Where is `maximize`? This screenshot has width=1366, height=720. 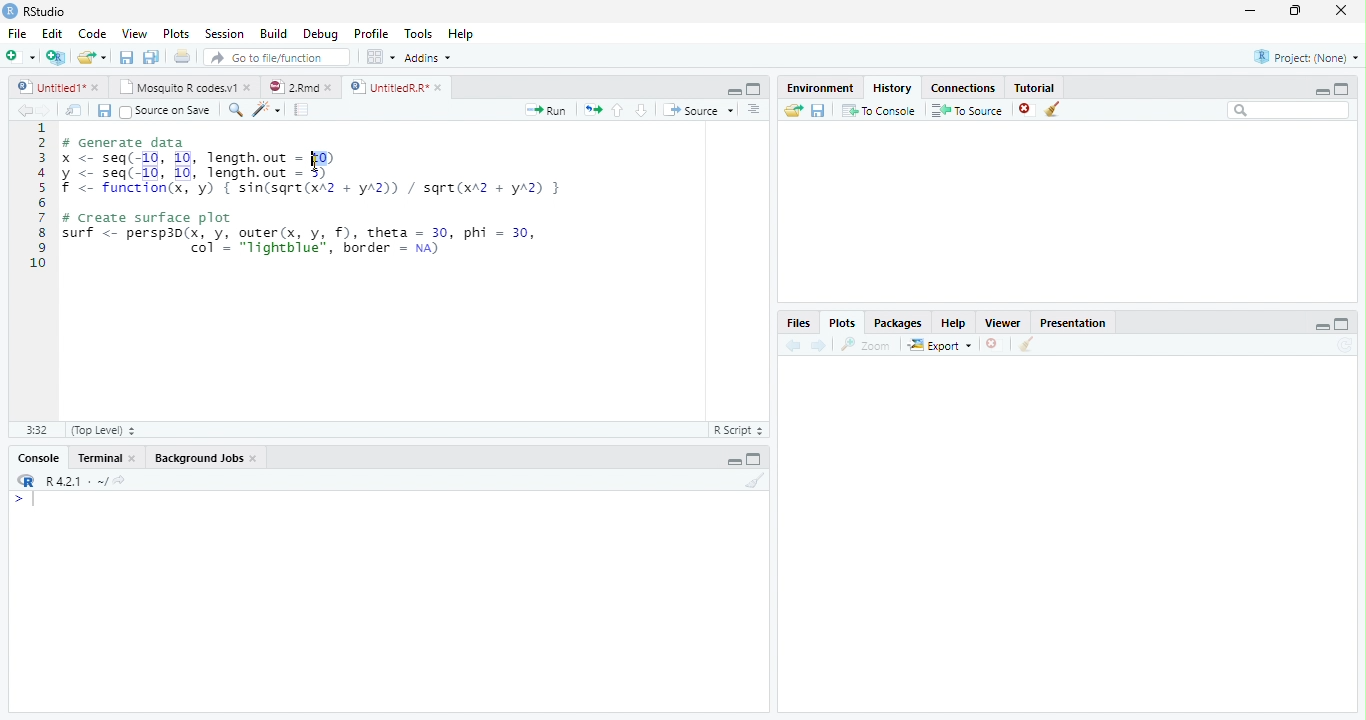
maximize is located at coordinates (1343, 324).